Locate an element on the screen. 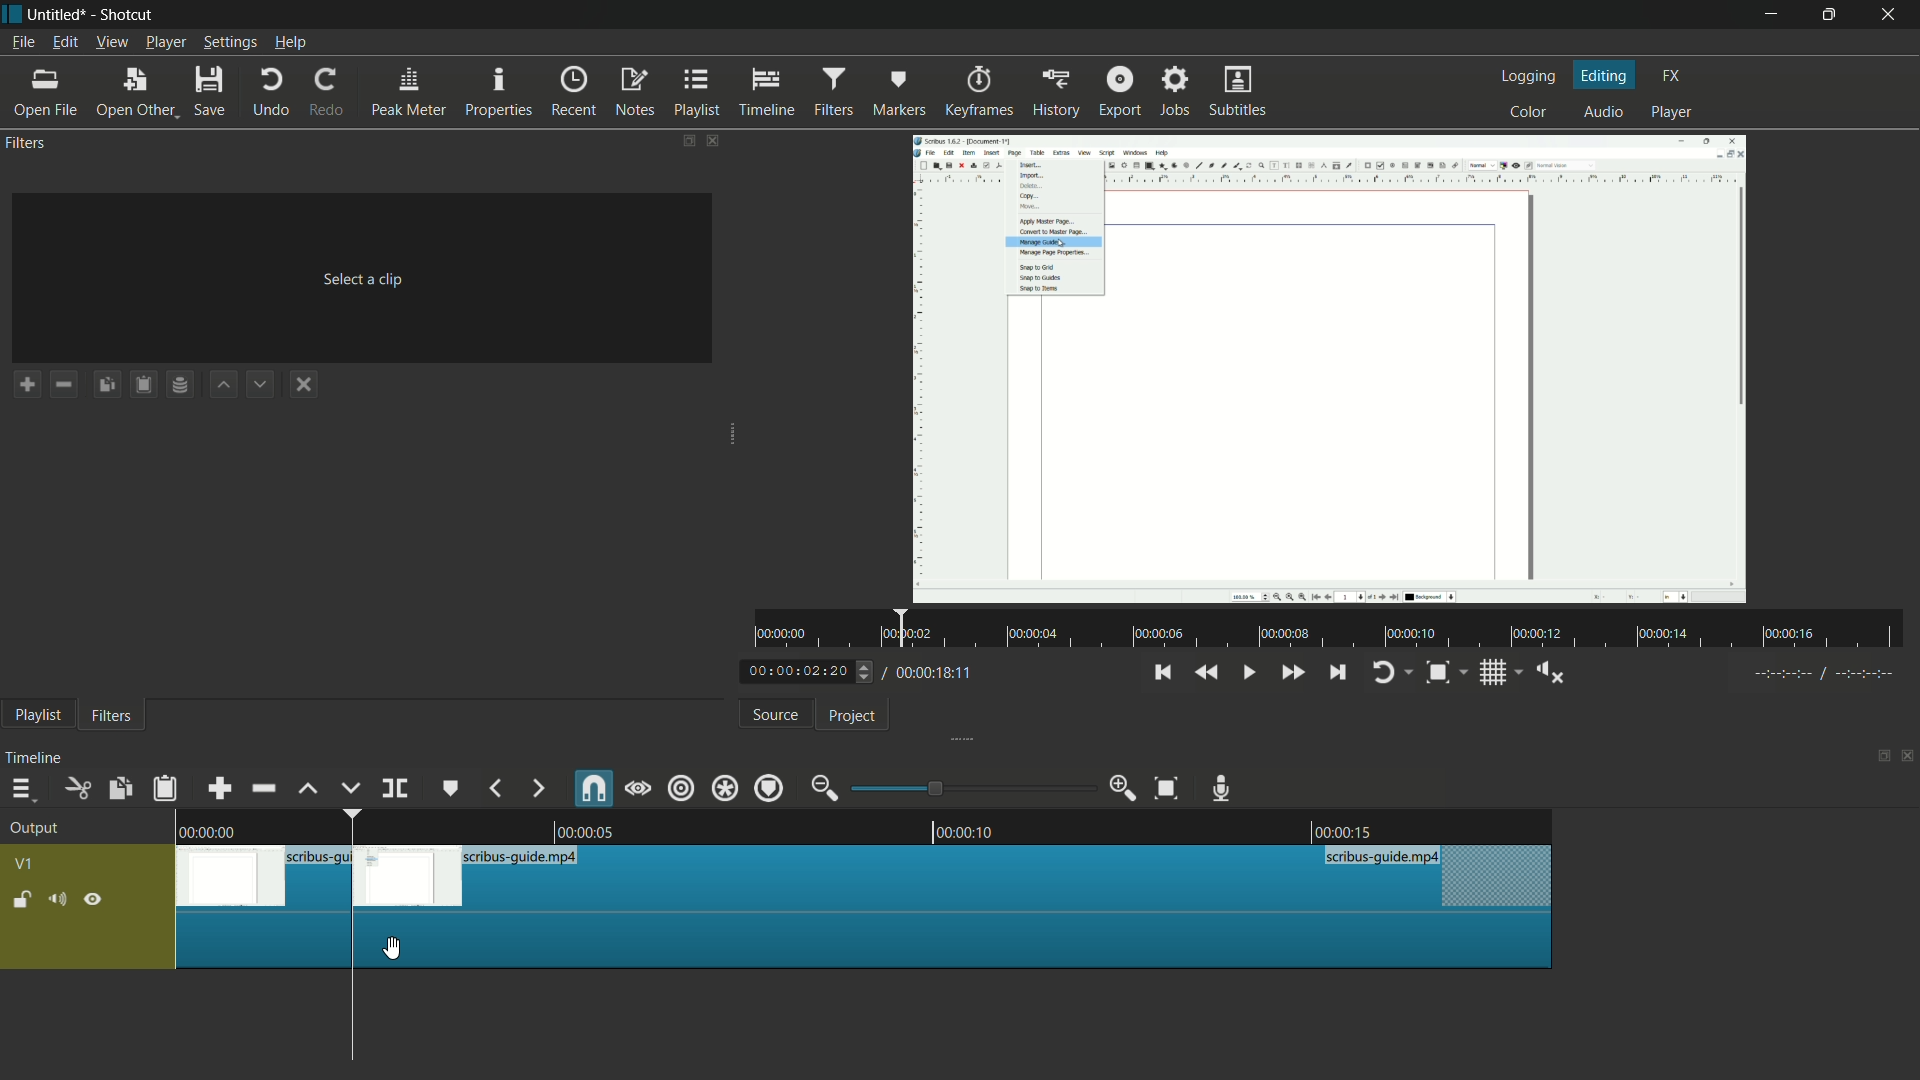  subtitles is located at coordinates (1237, 90).